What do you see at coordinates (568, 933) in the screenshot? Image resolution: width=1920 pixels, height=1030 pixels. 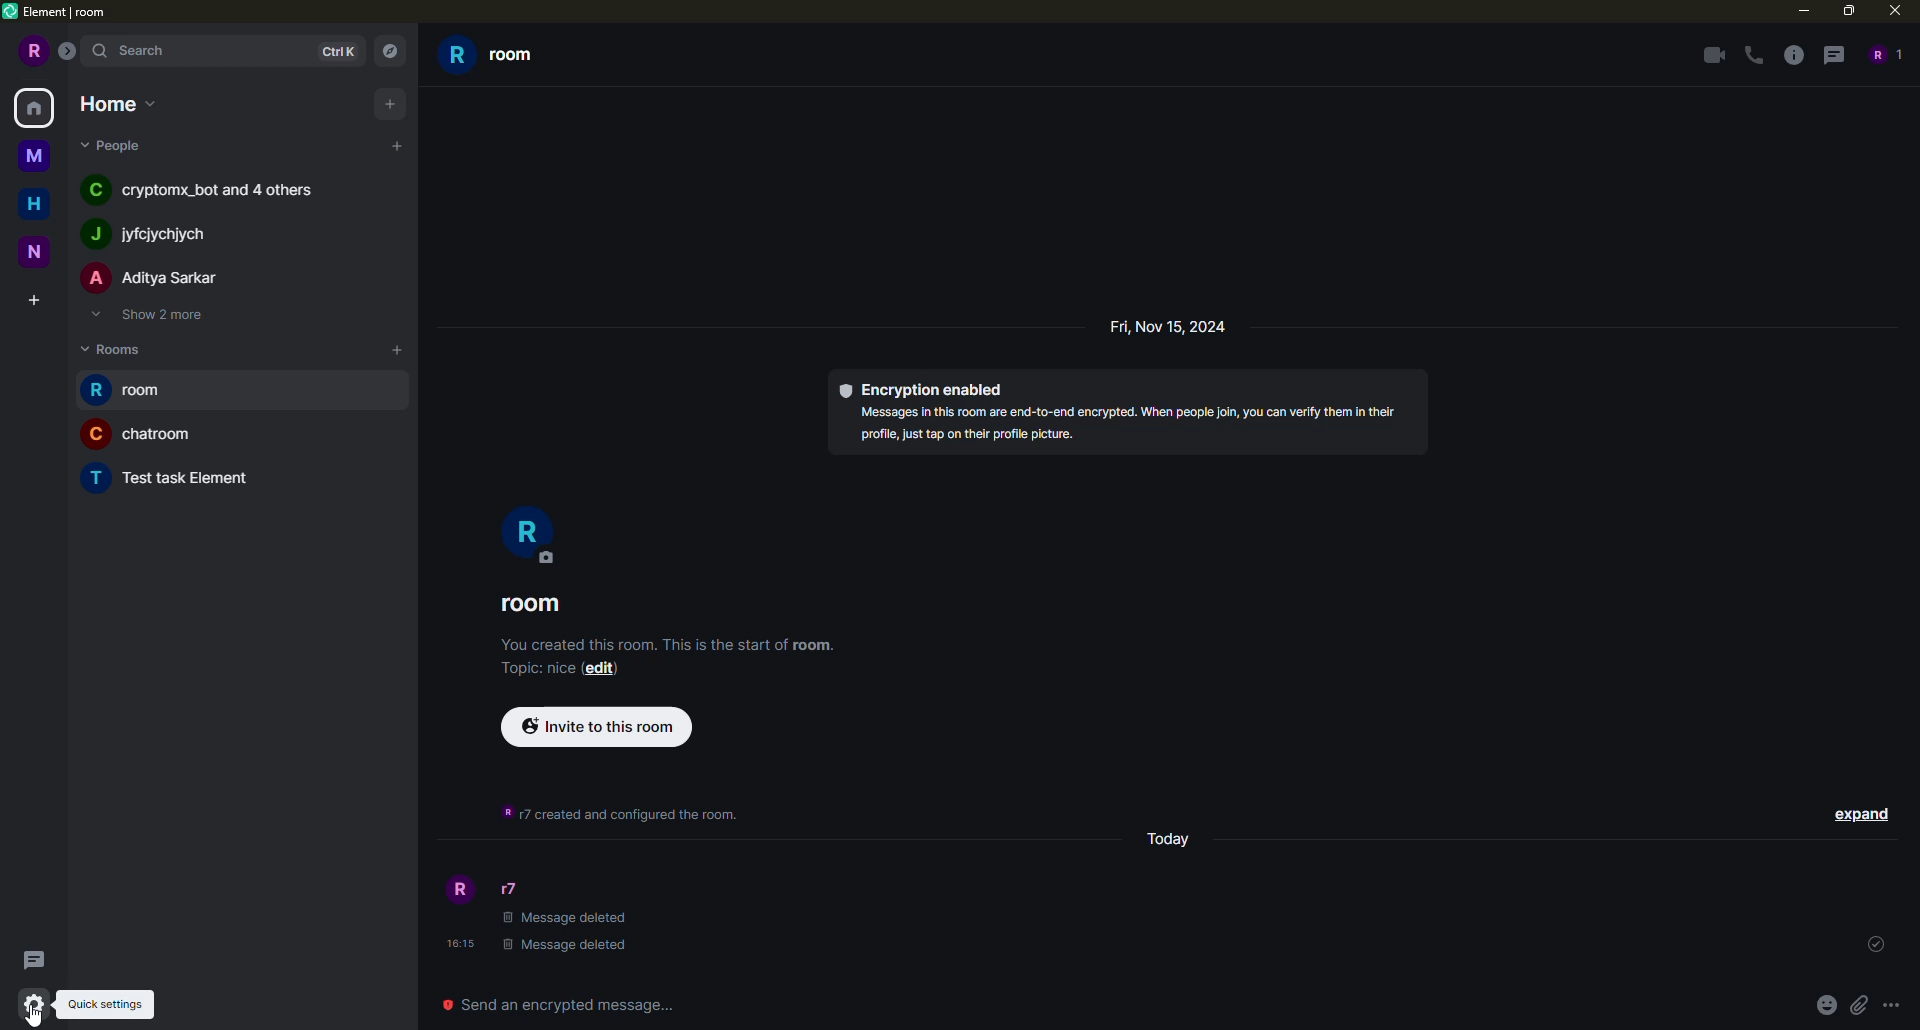 I see `deleted` at bounding box center [568, 933].